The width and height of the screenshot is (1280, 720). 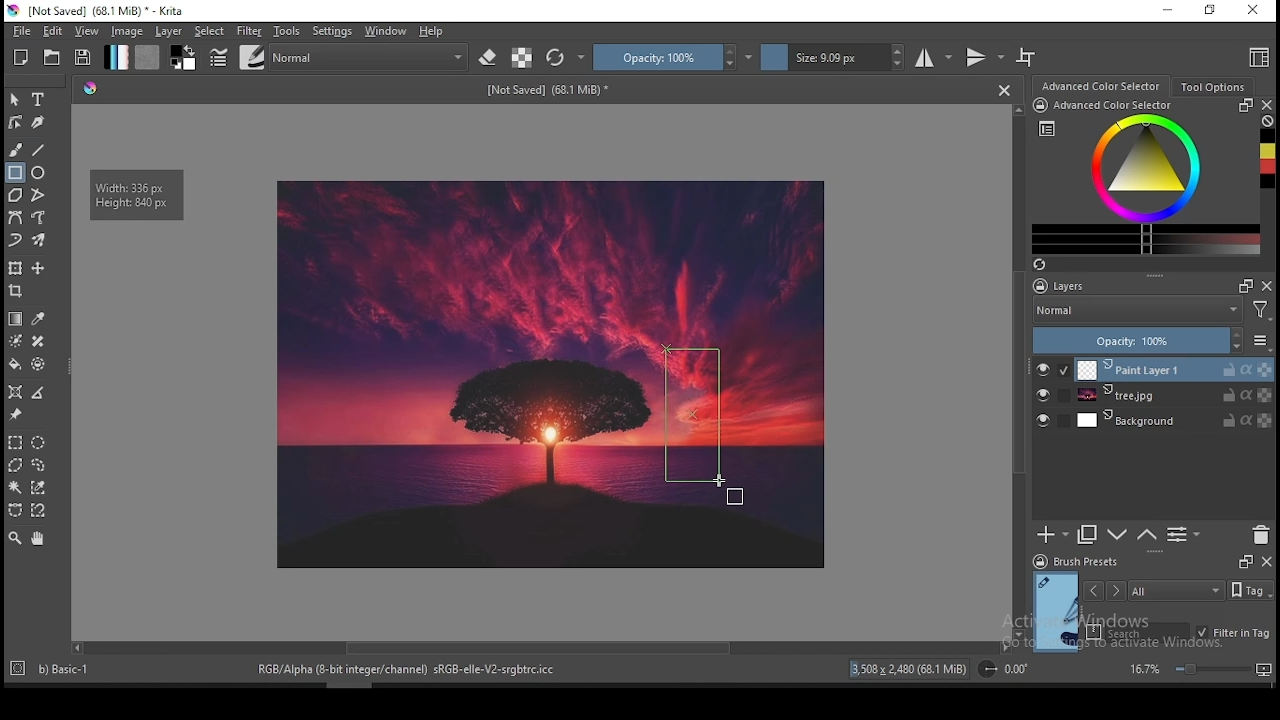 I want to click on search, so click(x=1138, y=631).